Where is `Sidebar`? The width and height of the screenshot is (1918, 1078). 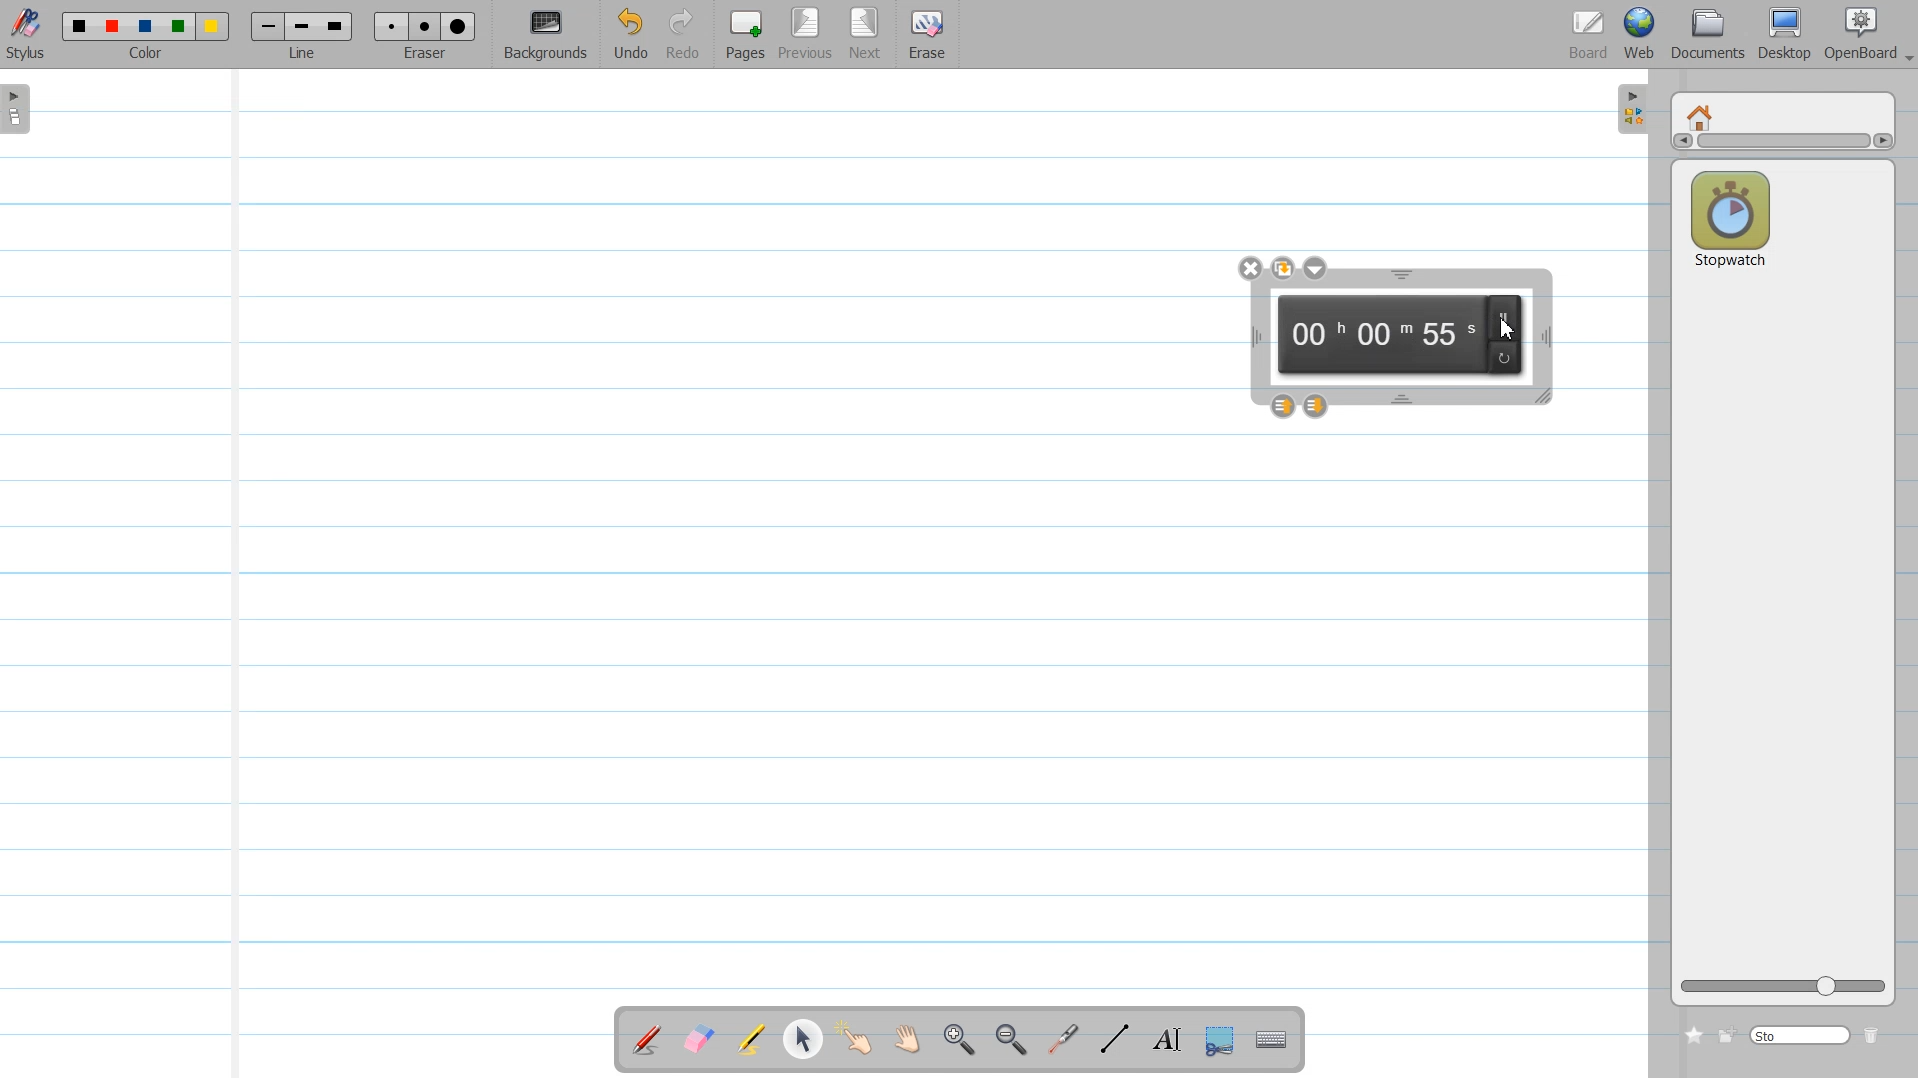
Sidebar is located at coordinates (22, 108).